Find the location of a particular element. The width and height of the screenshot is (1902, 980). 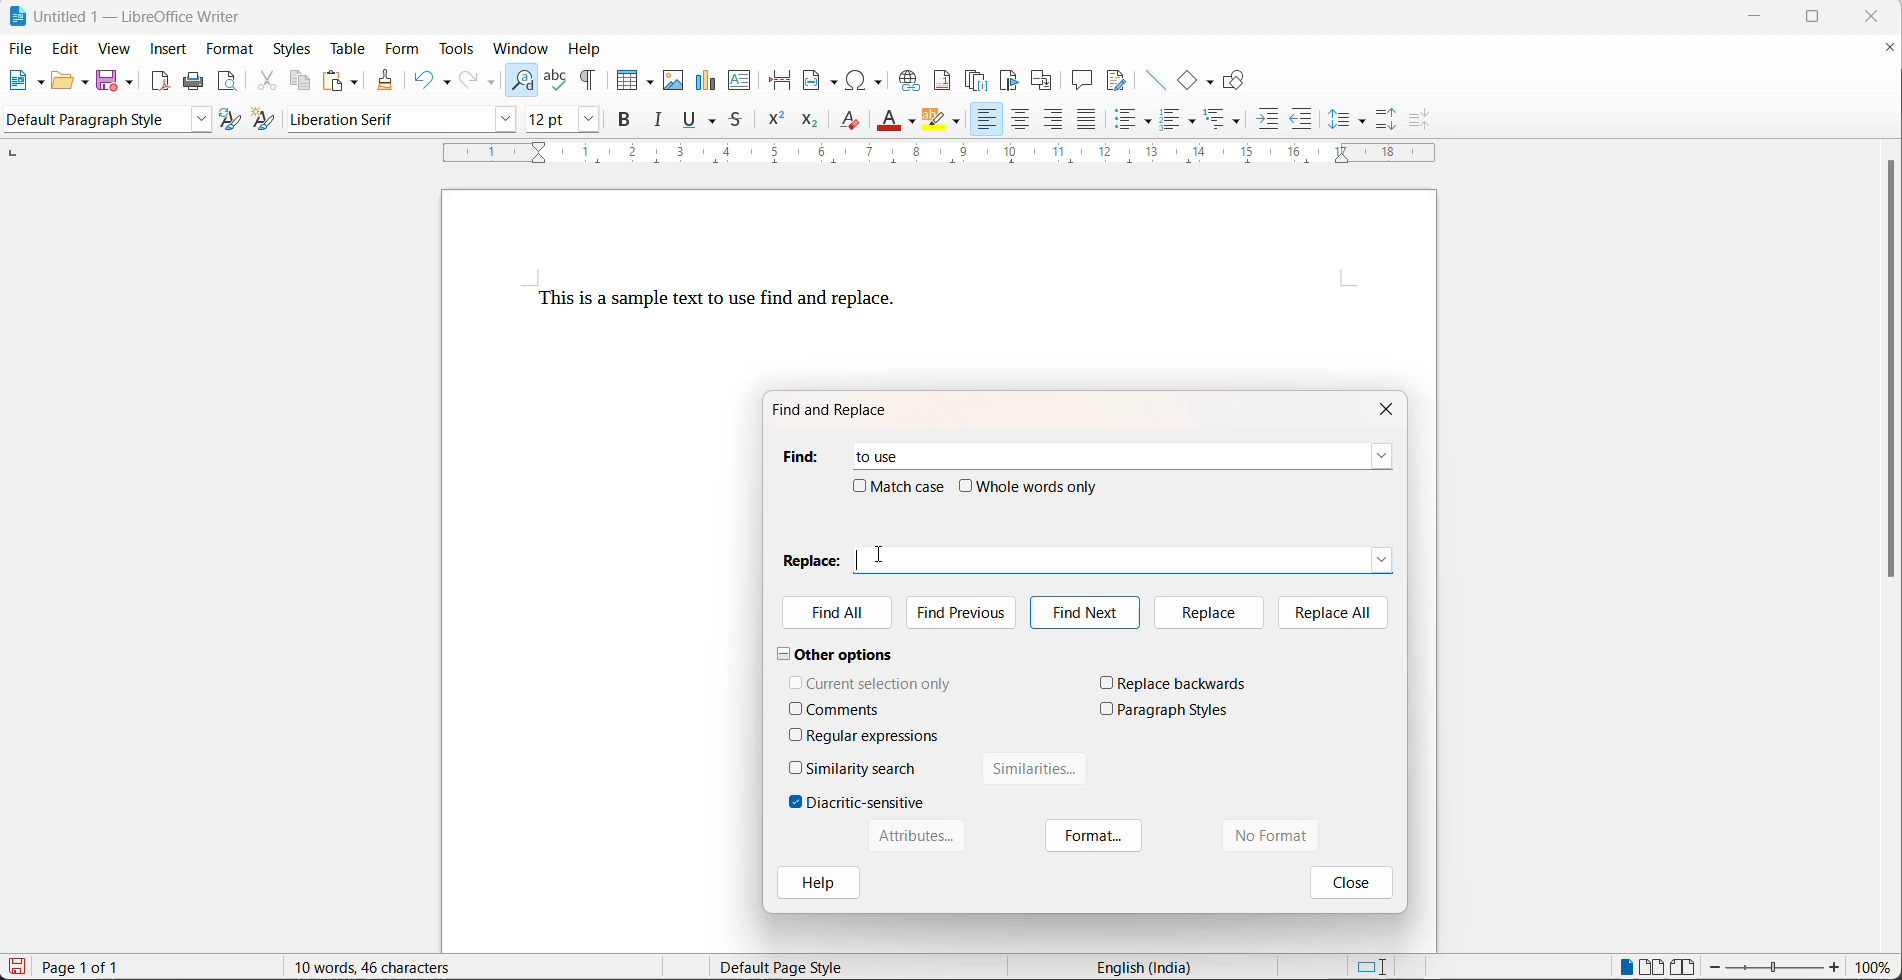

paragraph style is located at coordinates (91, 120).